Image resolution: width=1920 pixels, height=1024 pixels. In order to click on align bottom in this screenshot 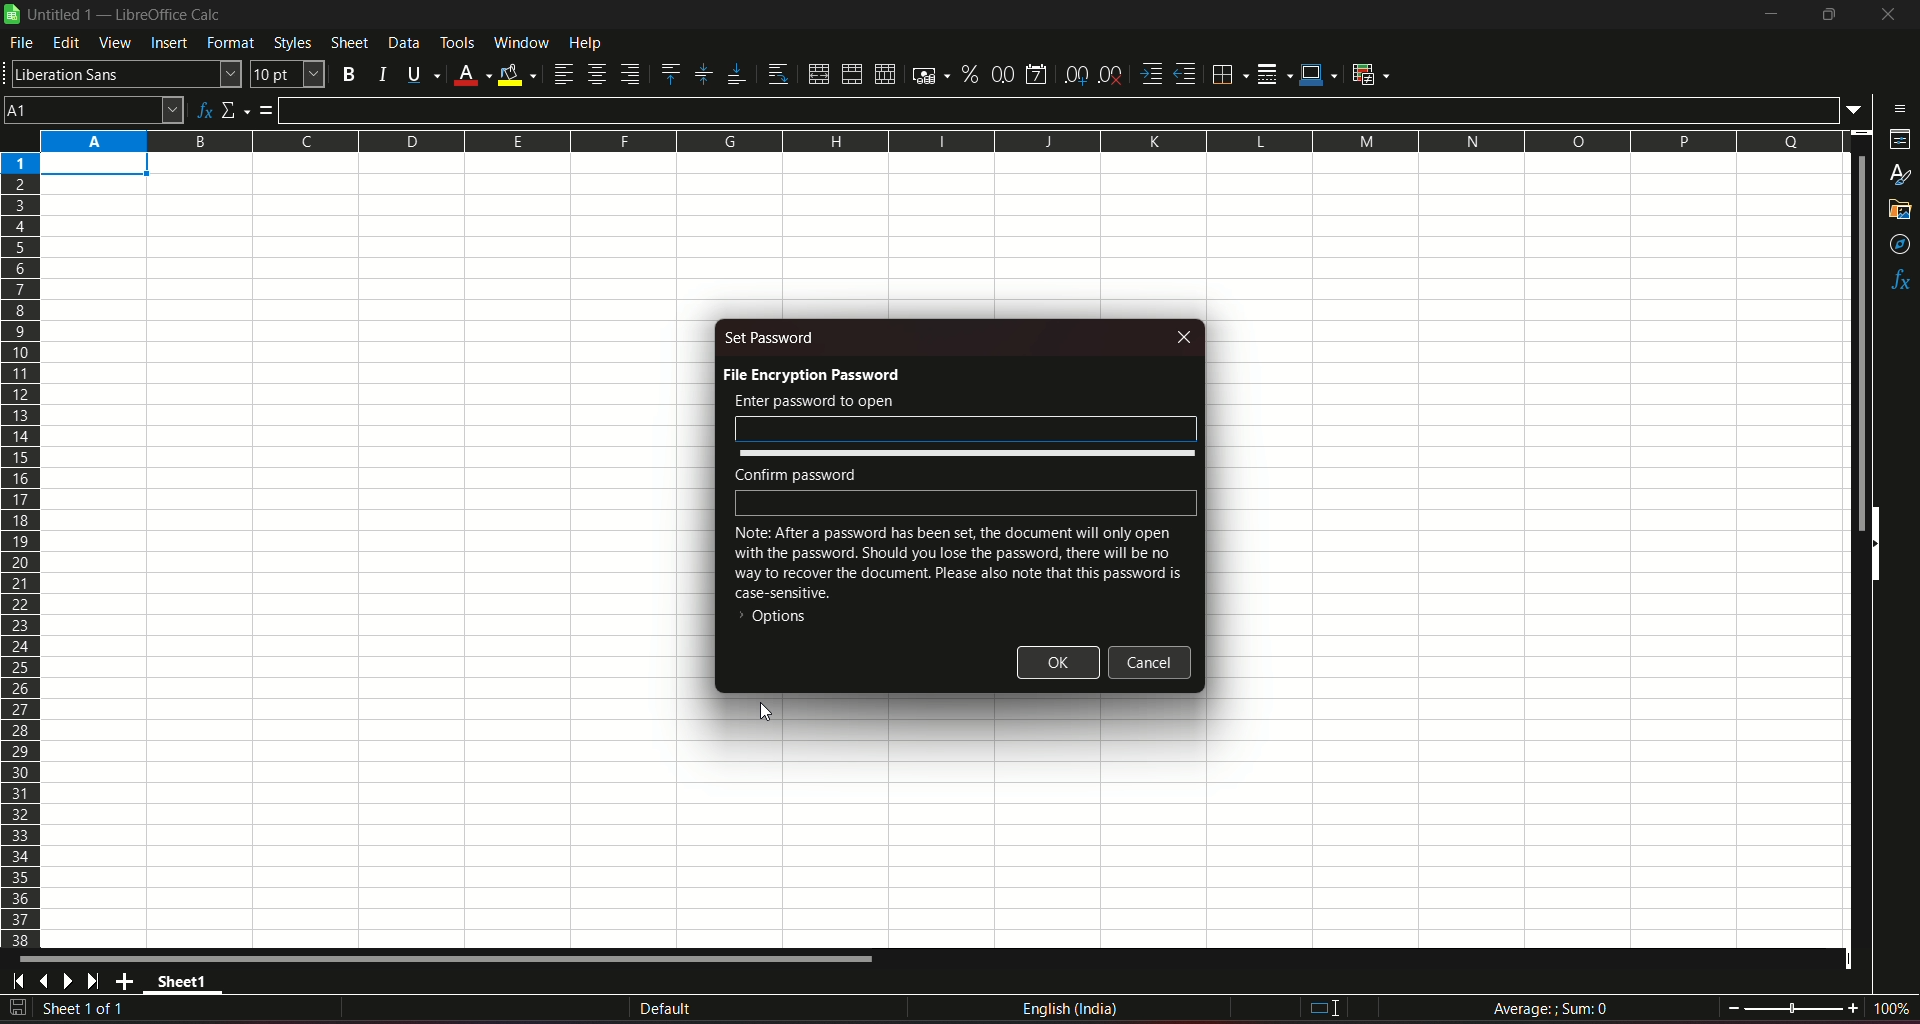, I will do `click(732, 72)`.